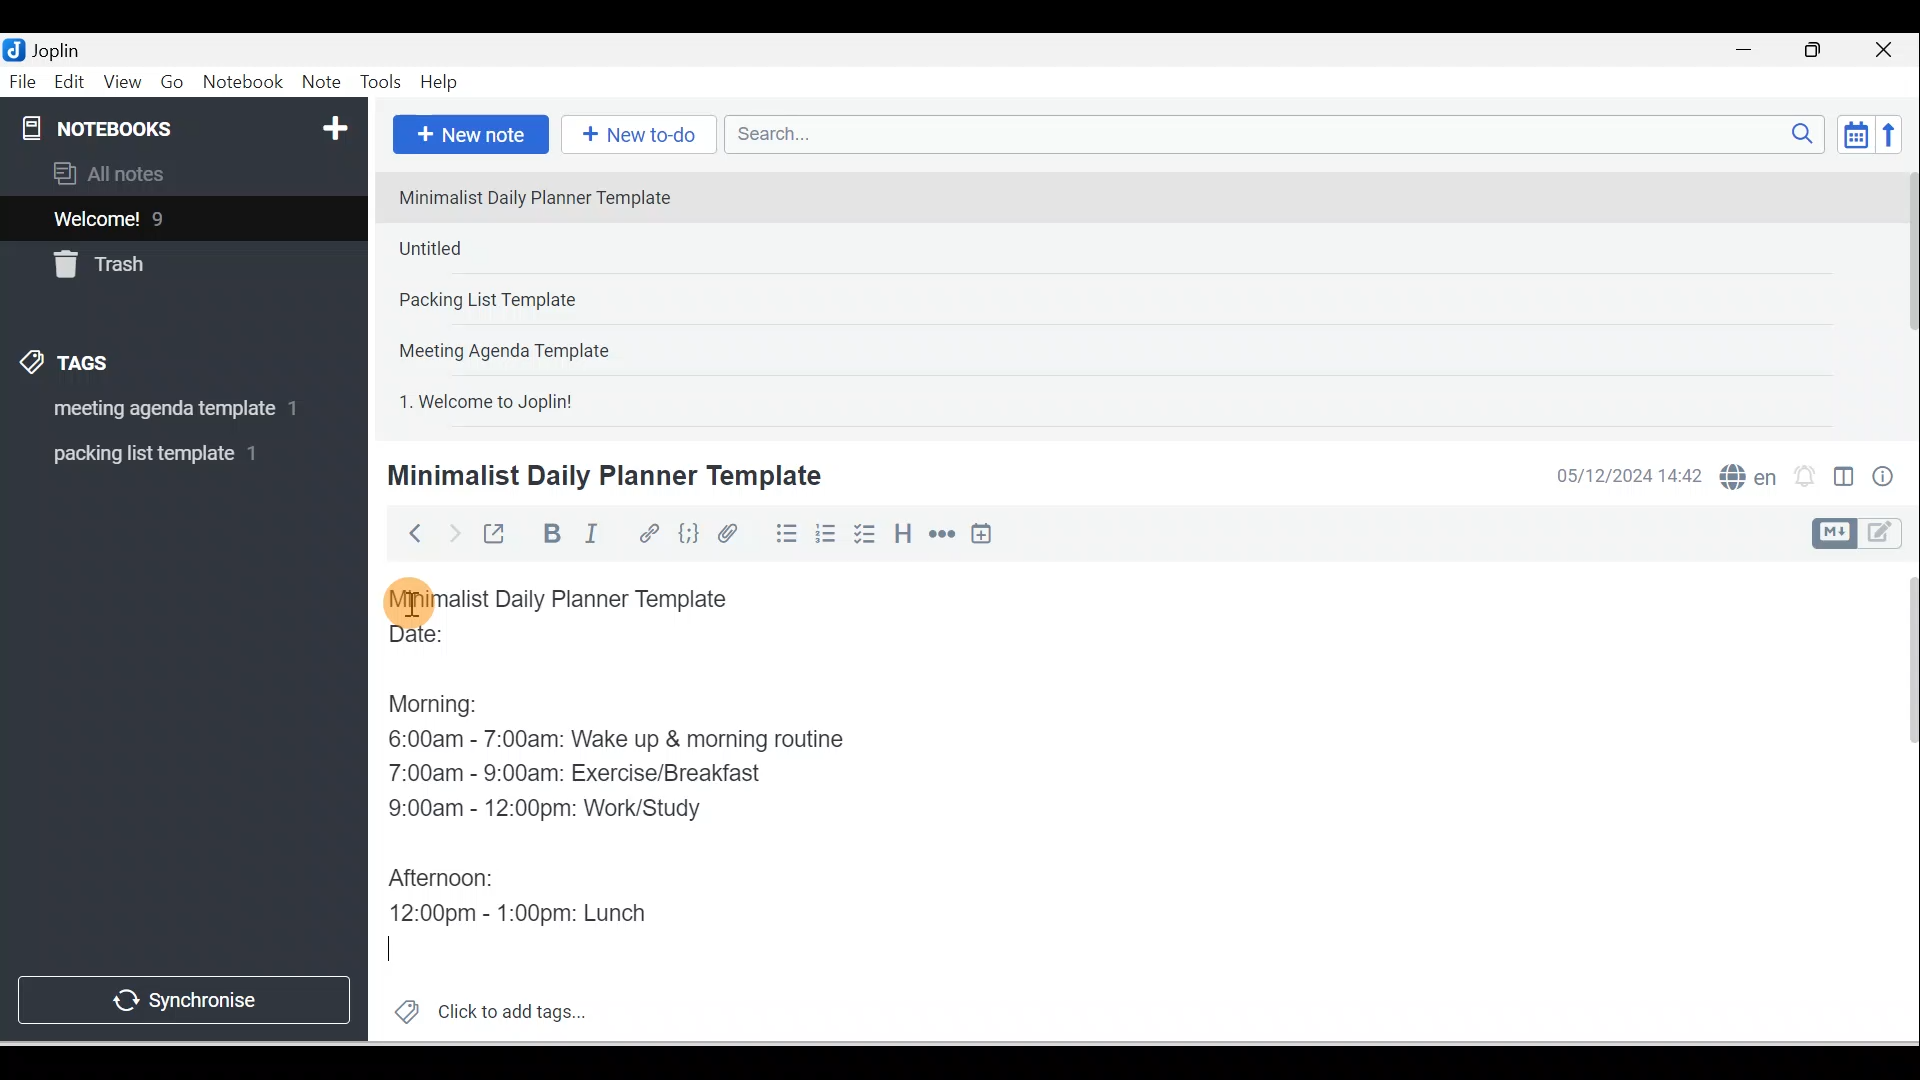  Describe the element at coordinates (944, 534) in the screenshot. I see `Horizontal rule` at that location.